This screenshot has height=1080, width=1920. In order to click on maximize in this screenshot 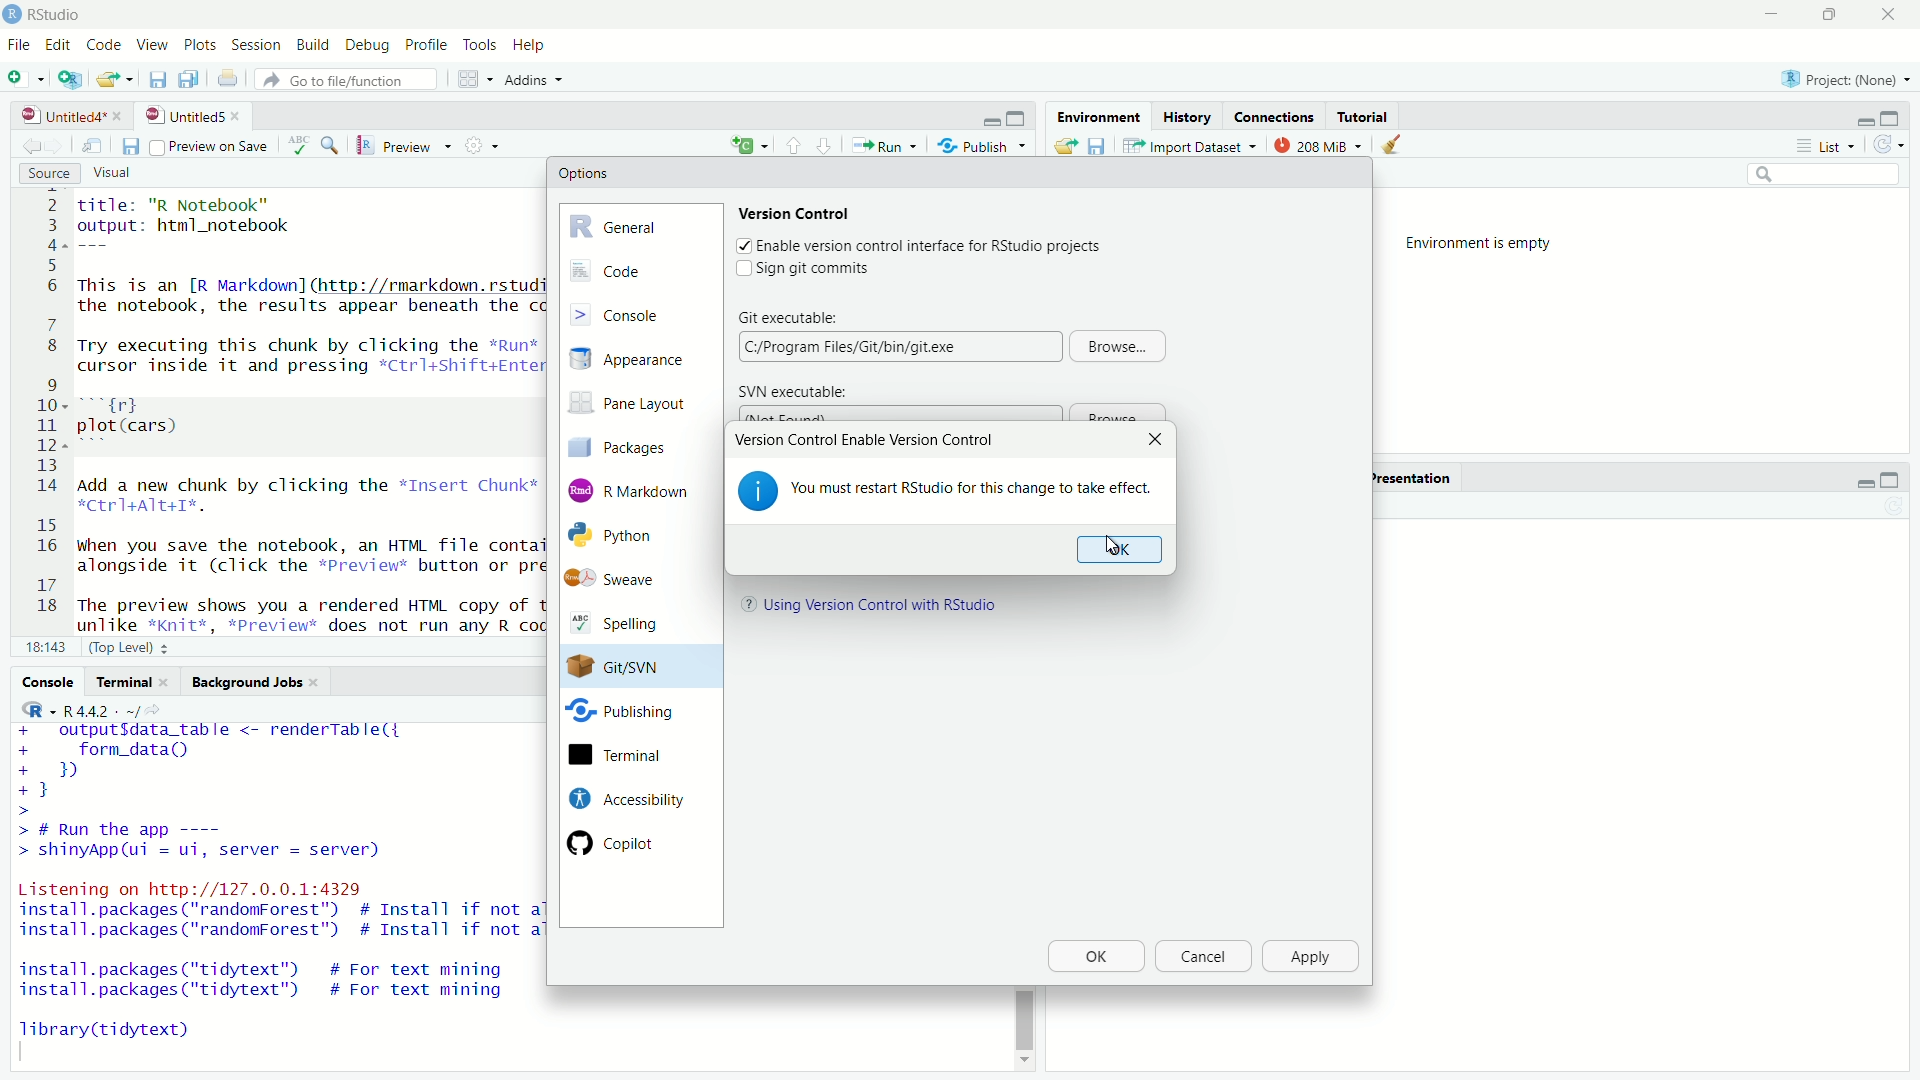, I will do `click(1019, 119)`.